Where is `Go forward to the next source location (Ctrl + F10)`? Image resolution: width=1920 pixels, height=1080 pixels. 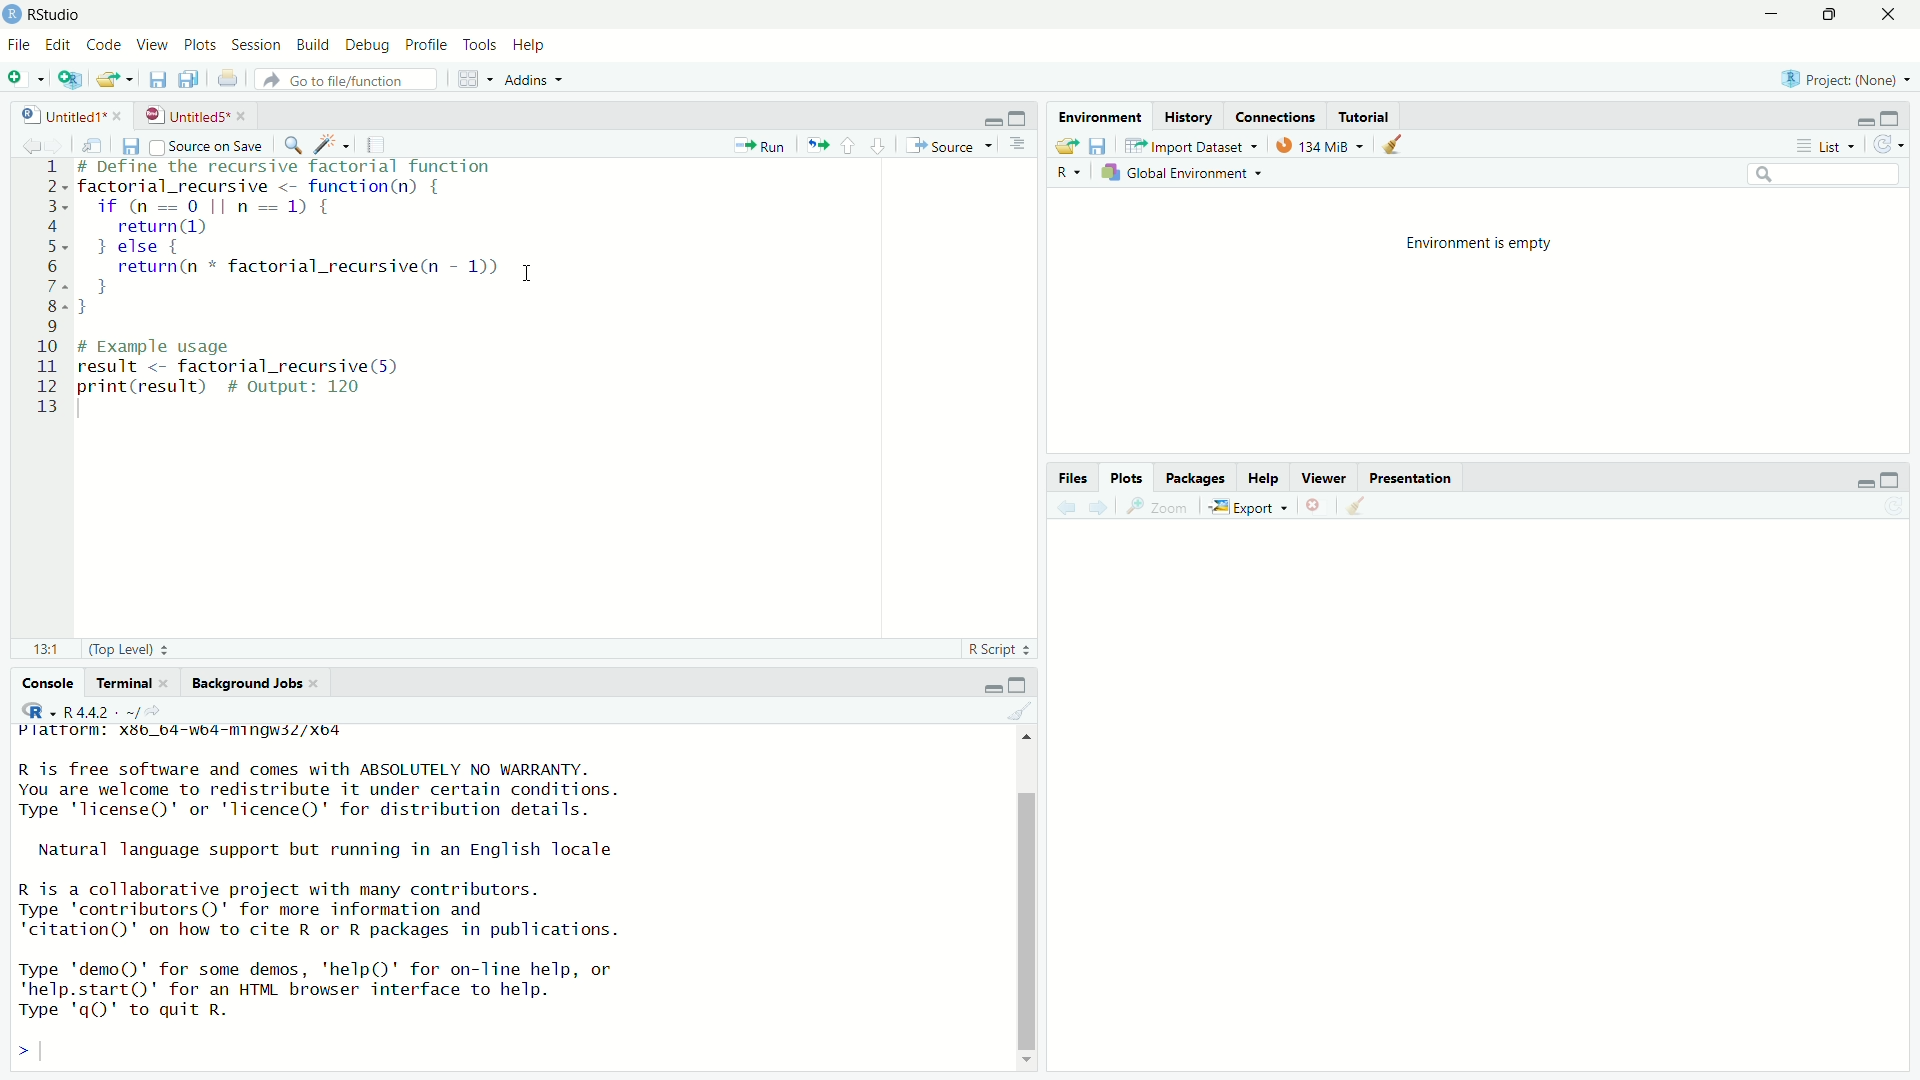
Go forward to the next source location (Ctrl + F10) is located at coordinates (62, 144).